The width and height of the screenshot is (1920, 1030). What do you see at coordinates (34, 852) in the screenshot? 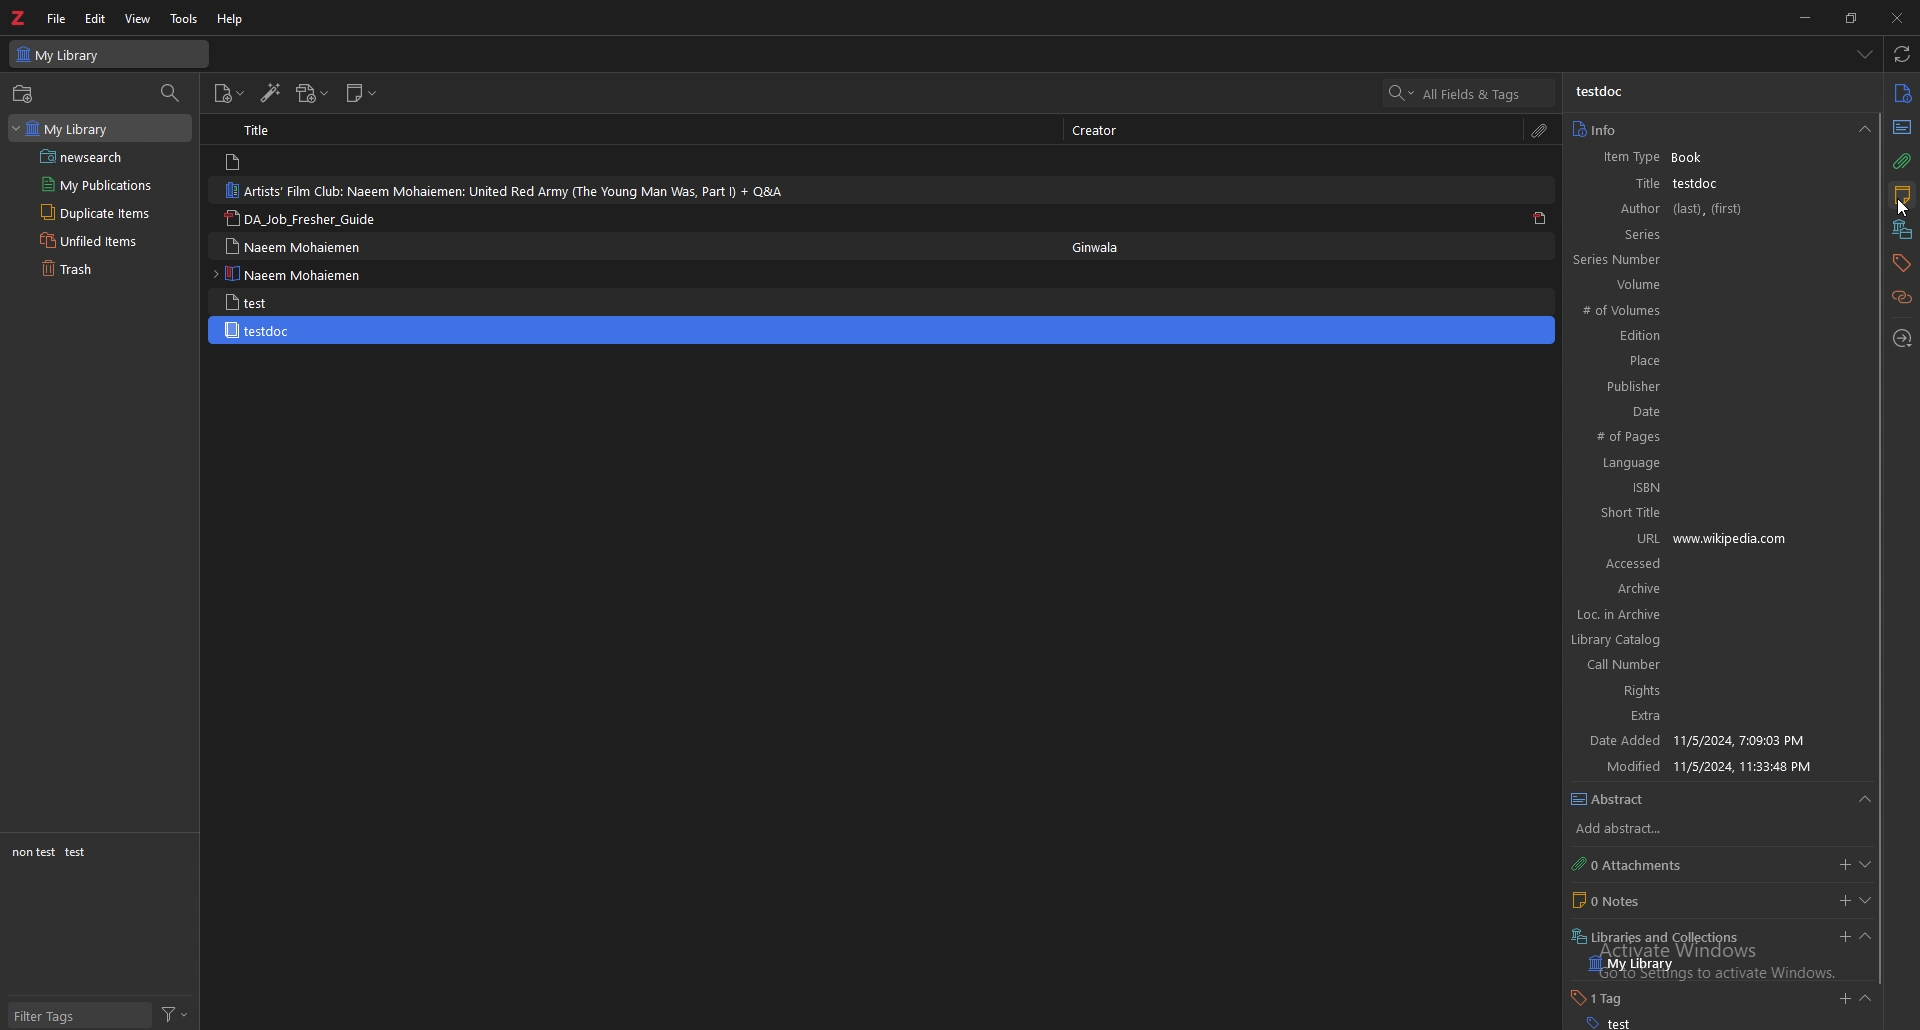
I see `non test` at bounding box center [34, 852].